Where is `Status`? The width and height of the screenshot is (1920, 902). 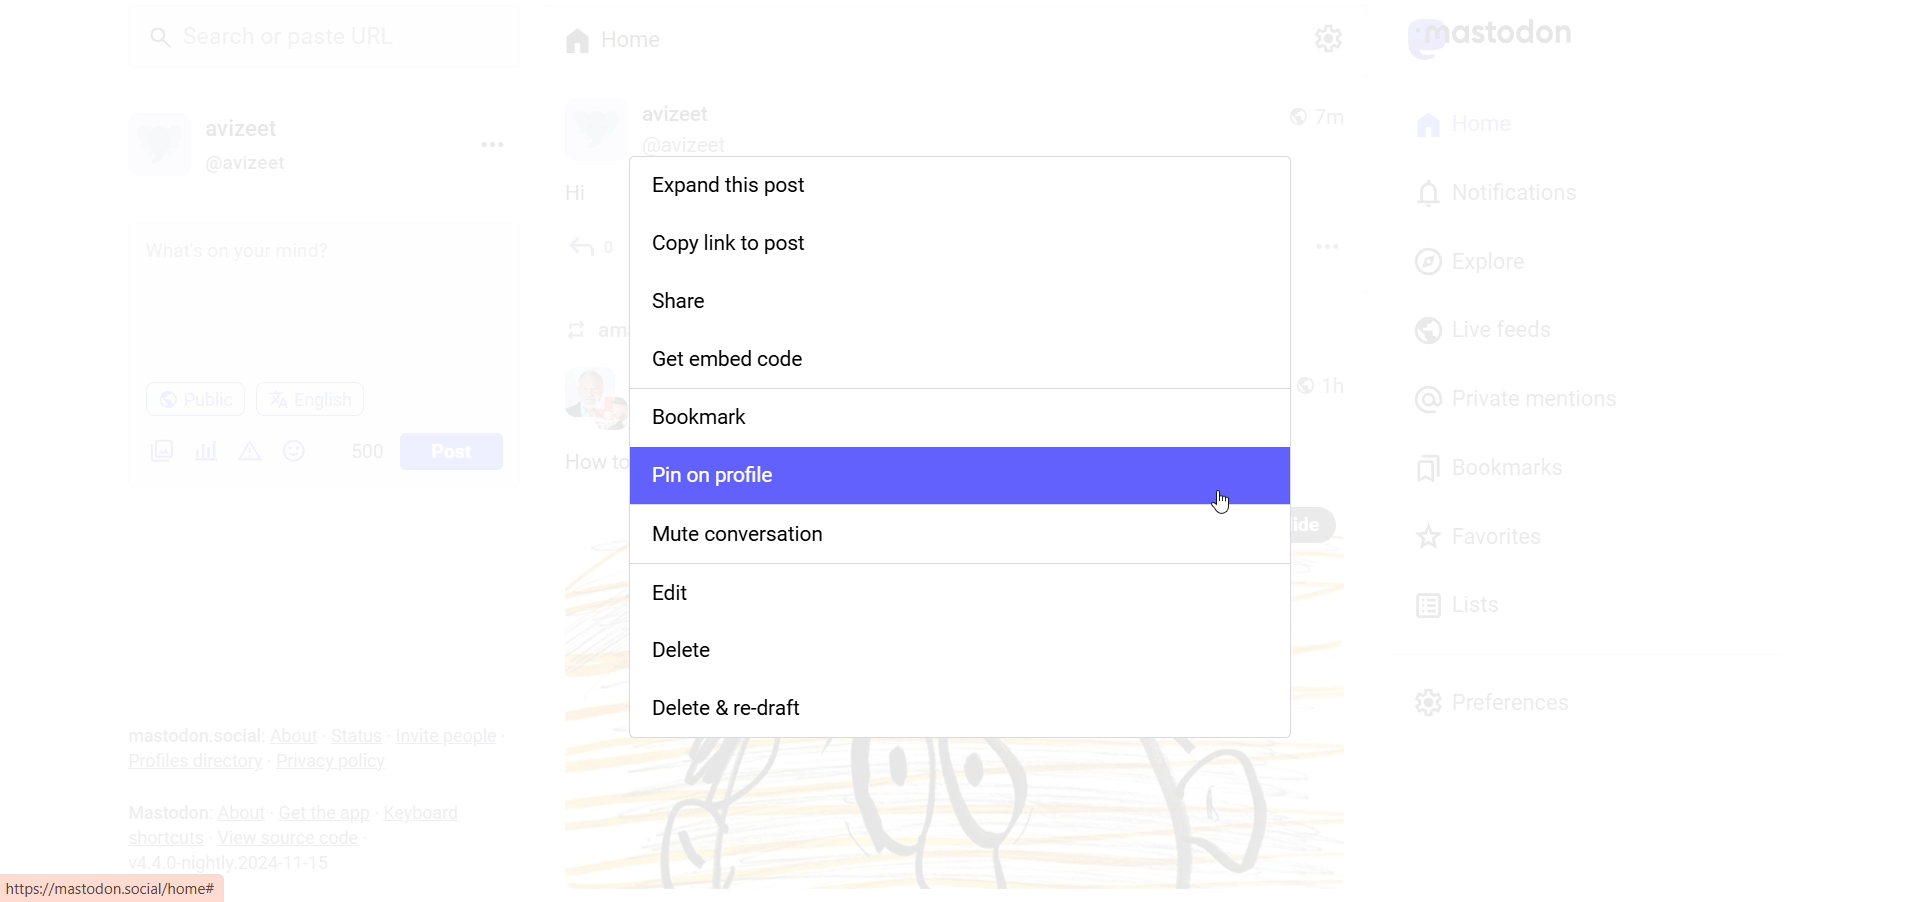 Status is located at coordinates (357, 737).